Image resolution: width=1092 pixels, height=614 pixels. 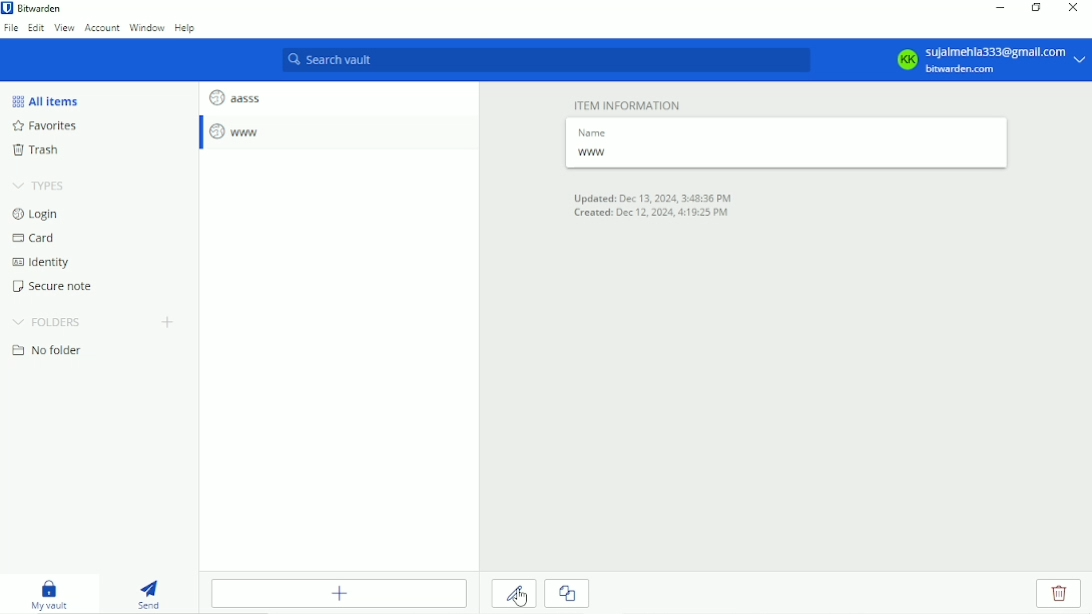 What do you see at coordinates (36, 239) in the screenshot?
I see `Card` at bounding box center [36, 239].